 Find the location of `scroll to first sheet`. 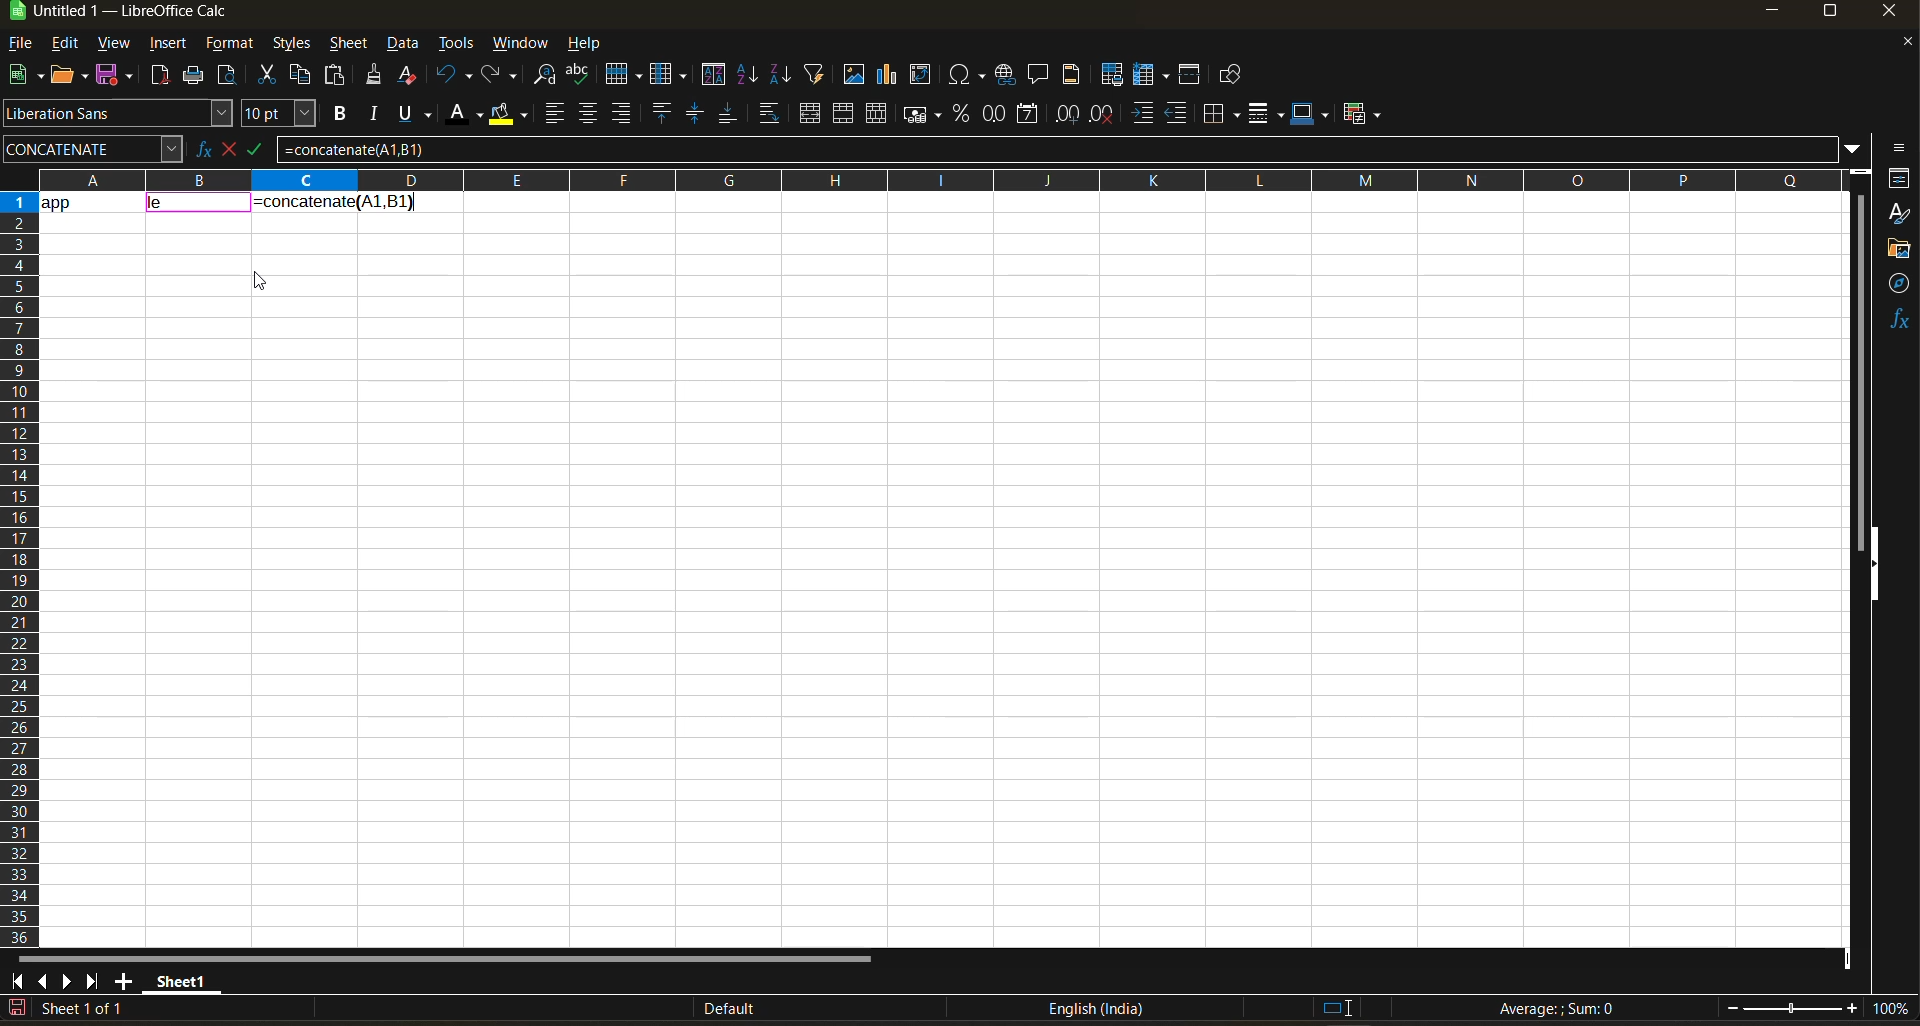

scroll to first sheet is located at coordinates (18, 978).